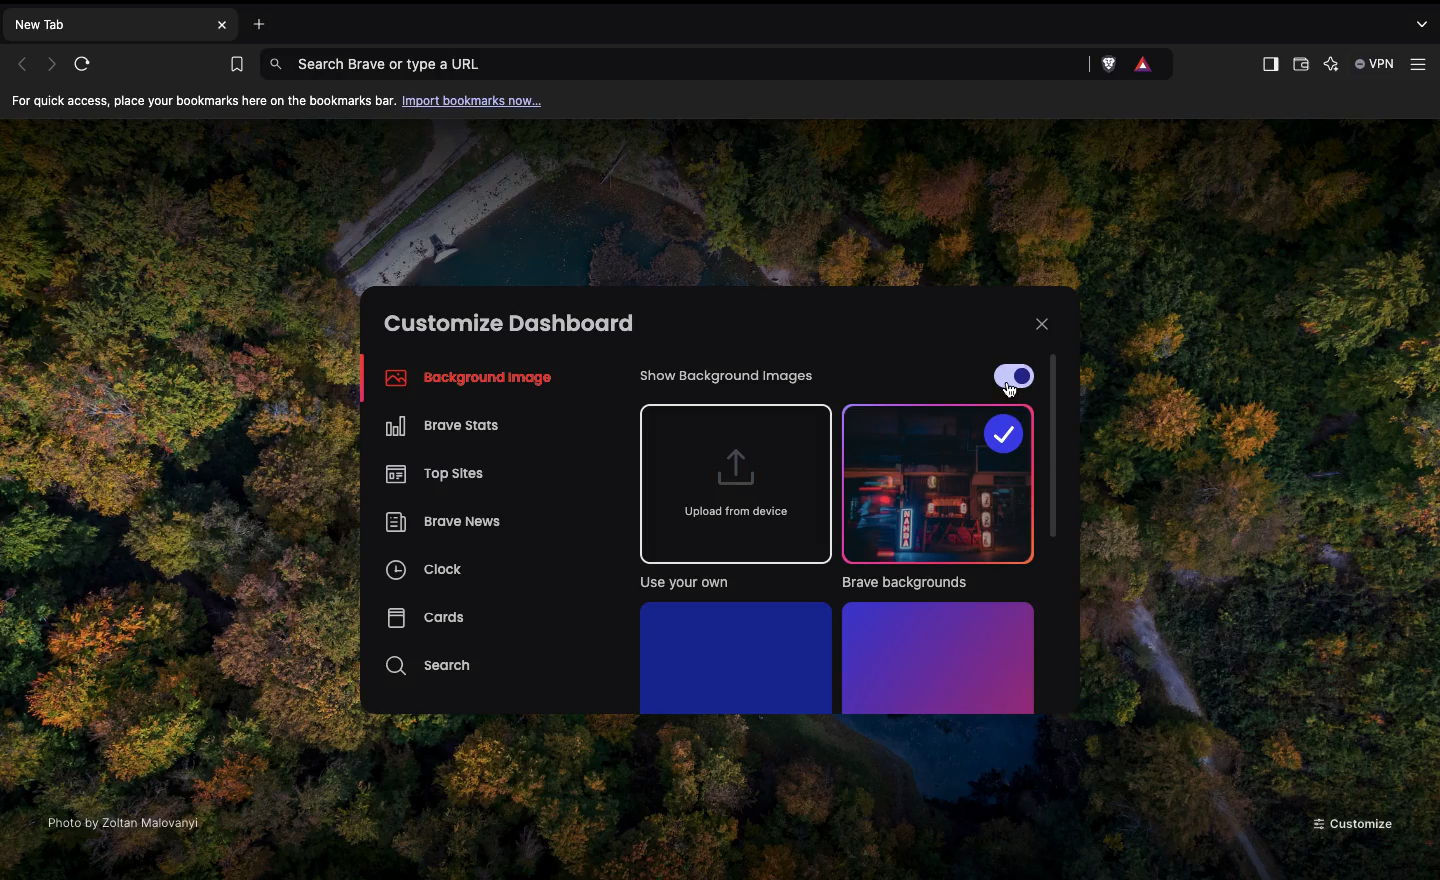 Image resolution: width=1440 pixels, height=880 pixels. Describe the element at coordinates (106, 23) in the screenshot. I see `New tab` at that location.